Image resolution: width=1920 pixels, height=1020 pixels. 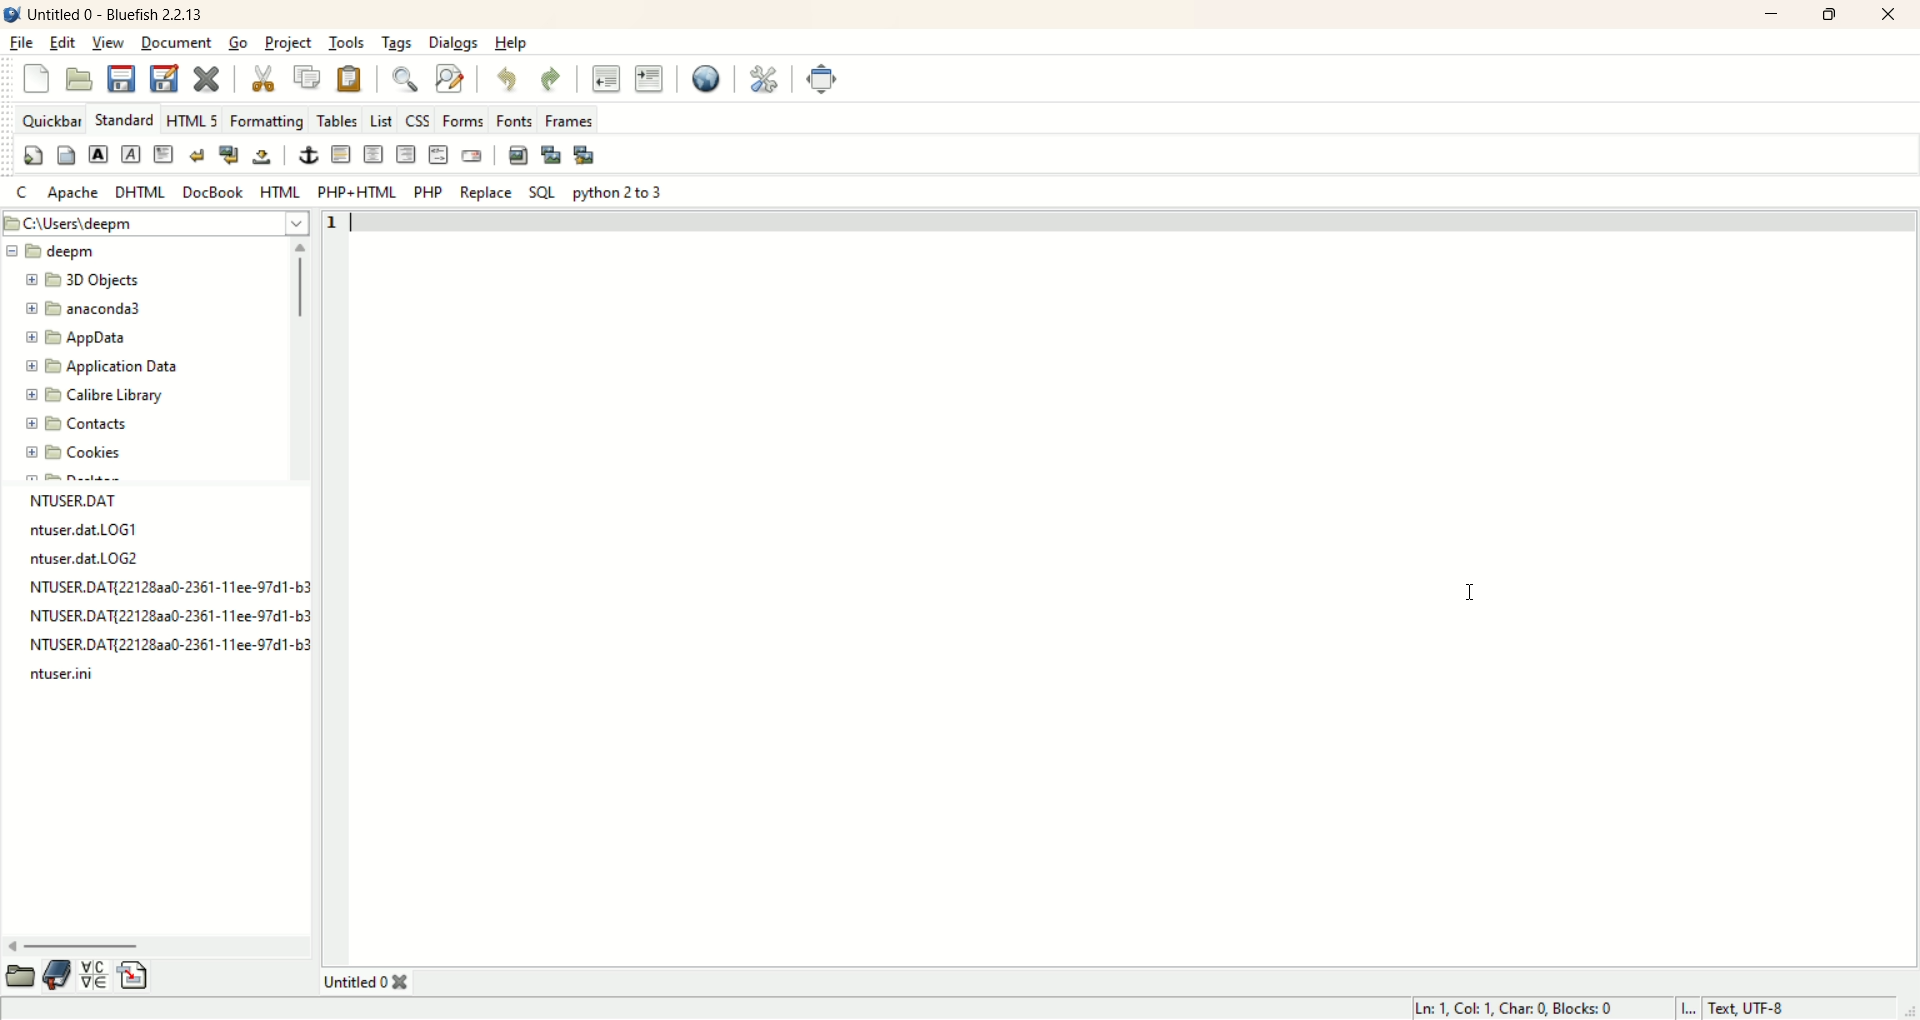 What do you see at coordinates (508, 81) in the screenshot?
I see `undo` at bounding box center [508, 81].